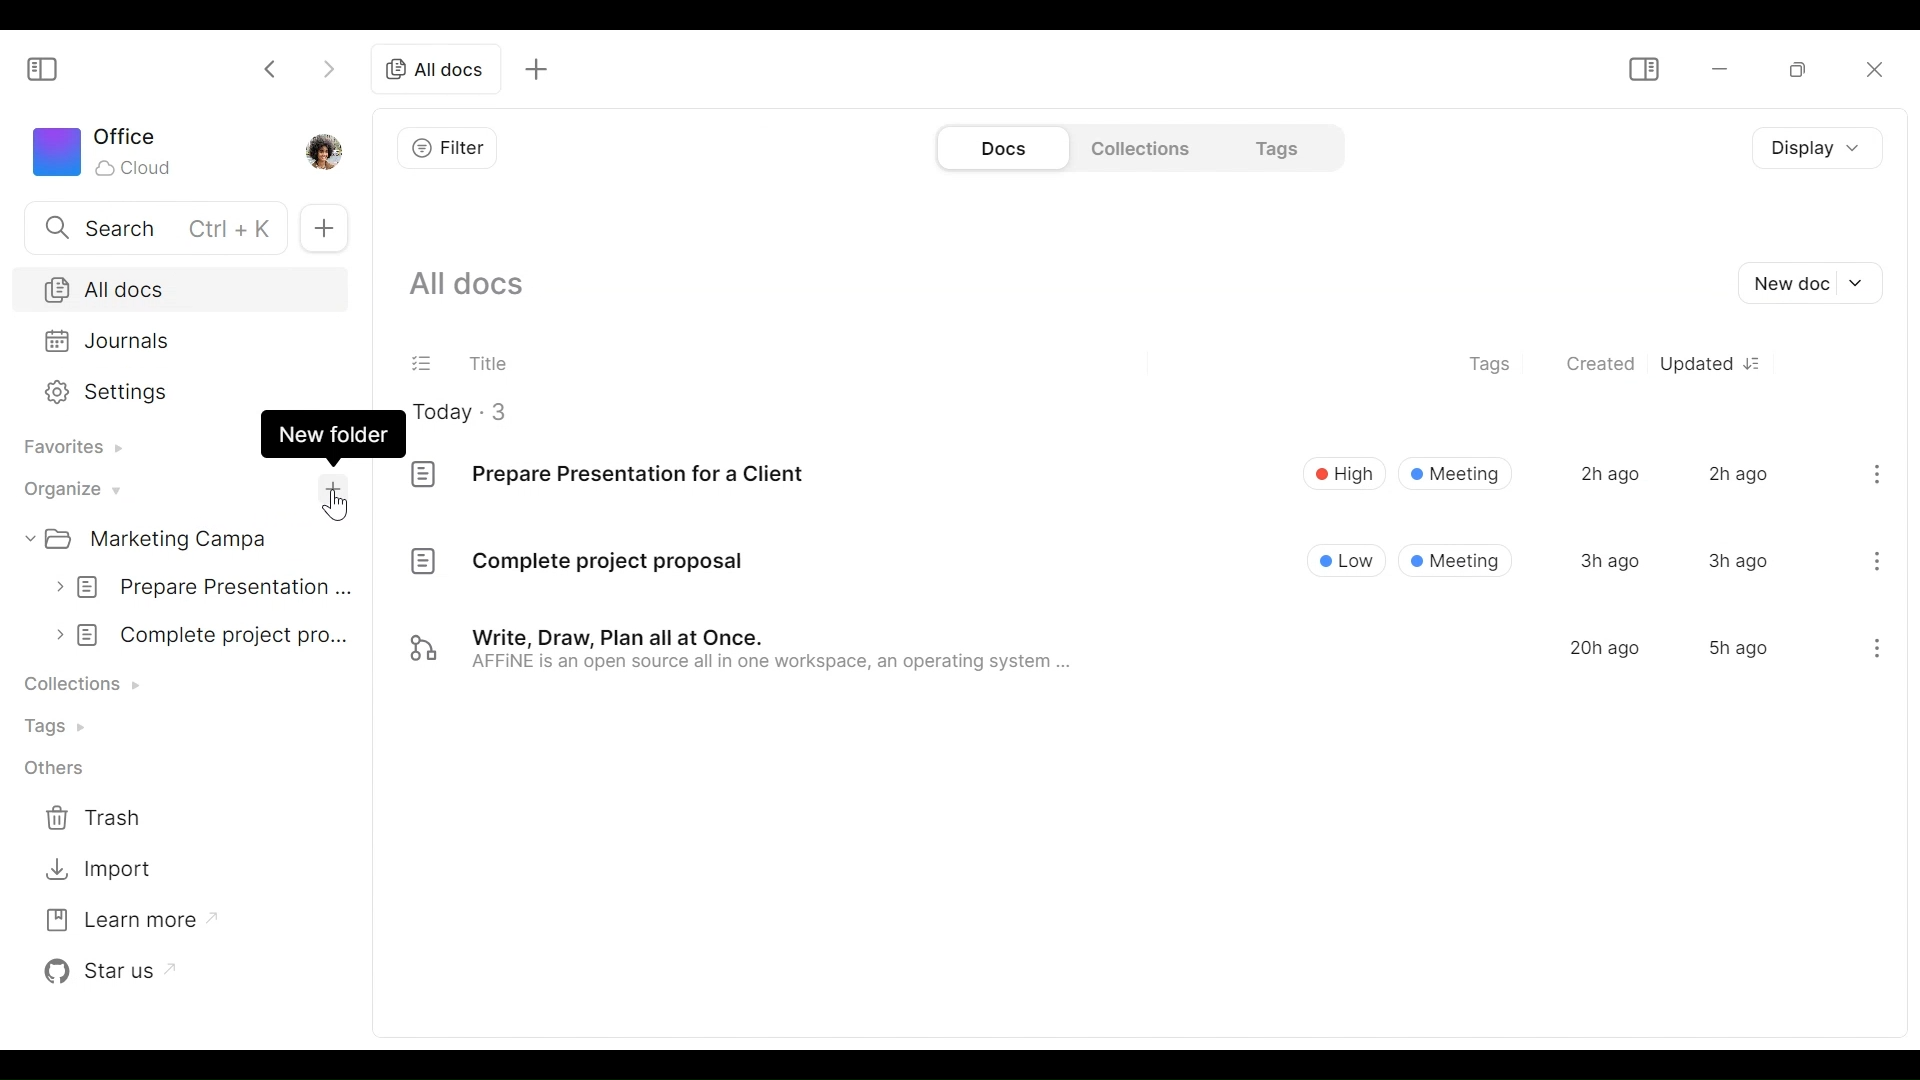 This screenshot has width=1920, height=1080. Describe the element at coordinates (151, 226) in the screenshot. I see `Search` at that location.